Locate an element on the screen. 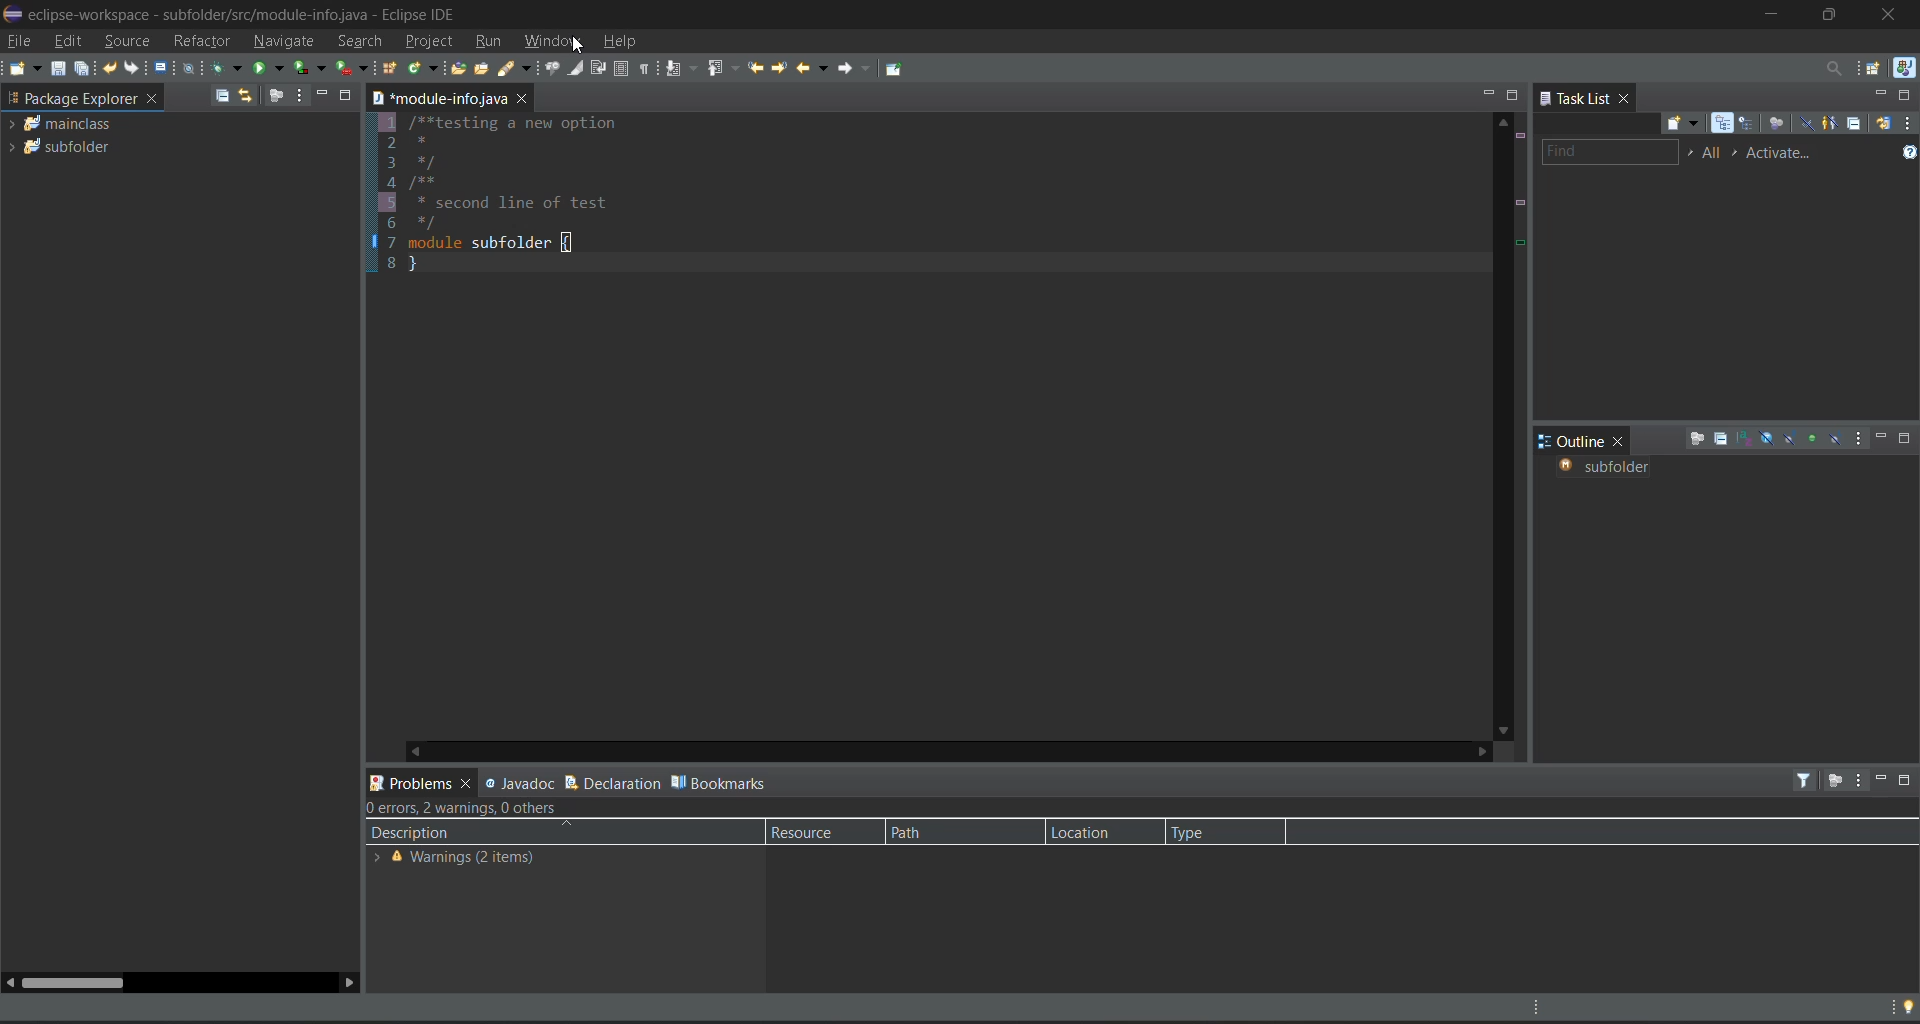 The height and width of the screenshot is (1024, 1920). resource is located at coordinates (818, 832).